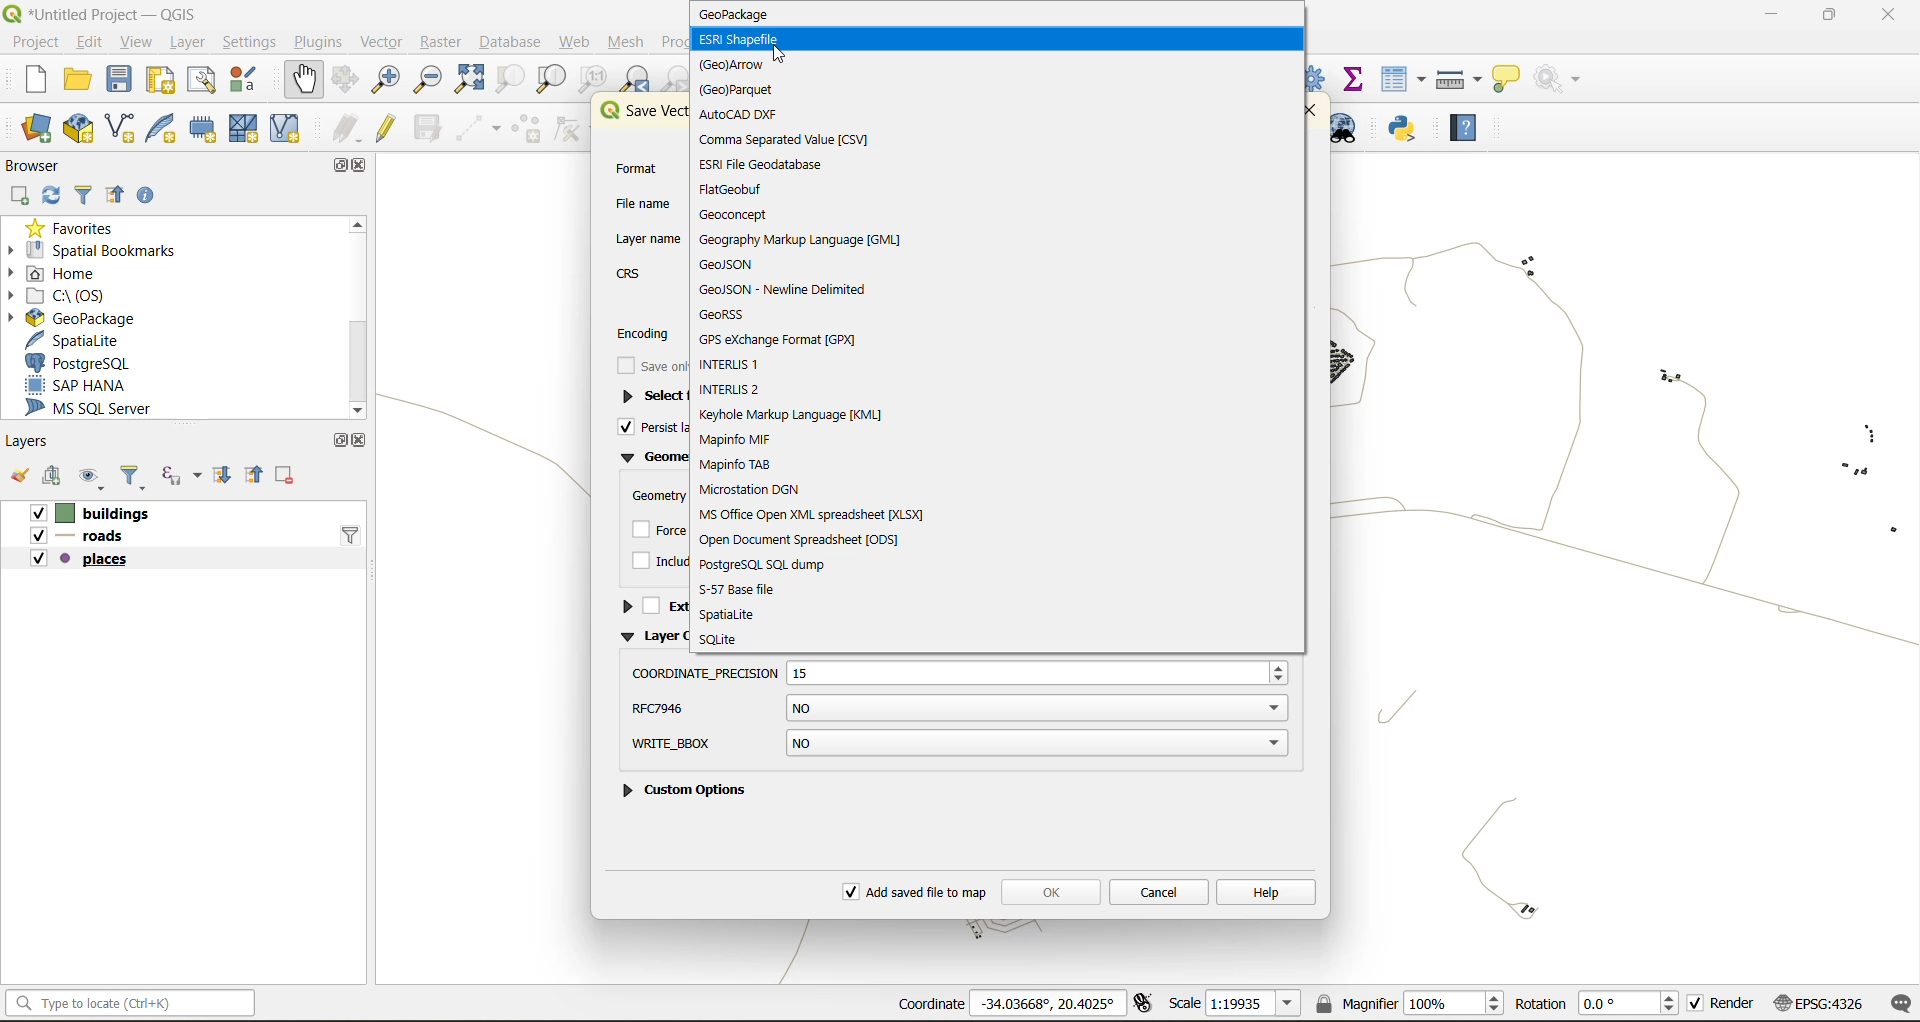 This screenshot has width=1920, height=1022. What do you see at coordinates (743, 616) in the screenshot?
I see `spatialite` at bounding box center [743, 616].